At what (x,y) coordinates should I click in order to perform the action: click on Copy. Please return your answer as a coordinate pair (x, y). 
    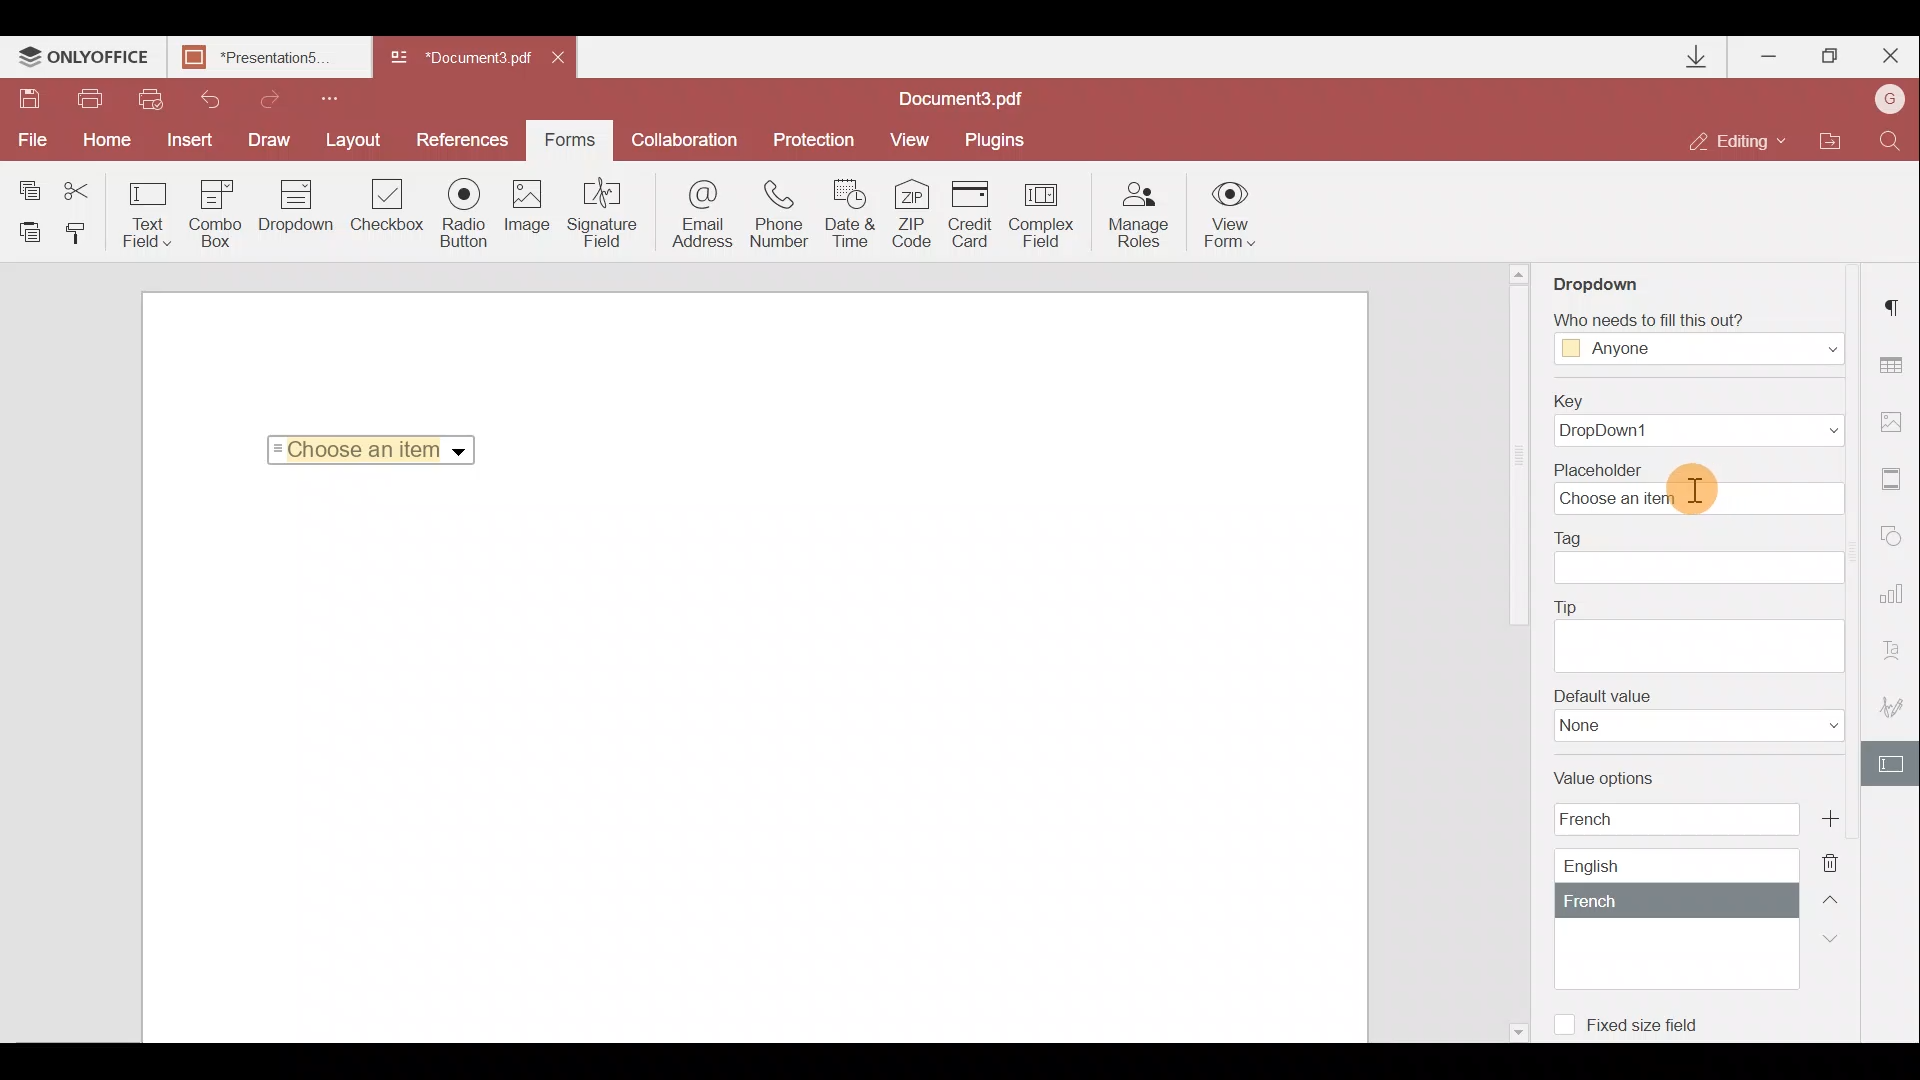
    Looking at the image, I should click on (28, 186).